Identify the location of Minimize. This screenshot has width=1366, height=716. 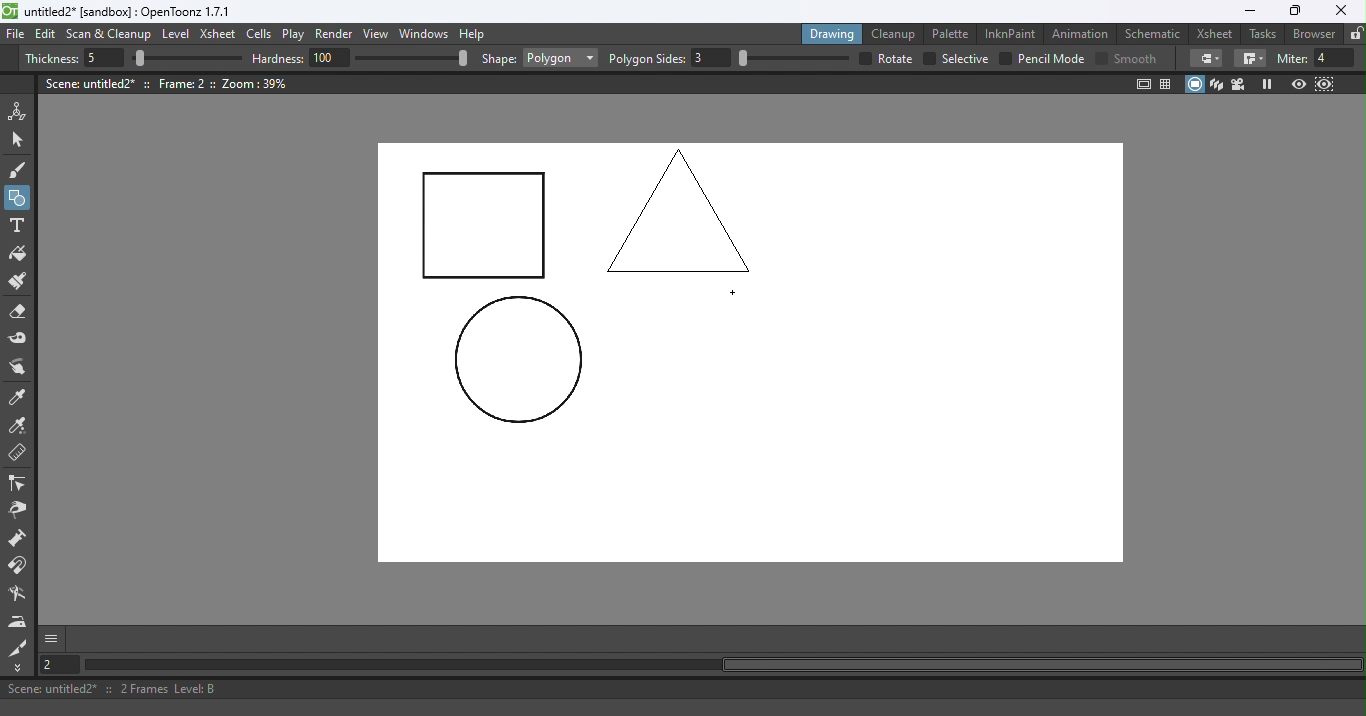
(1249, 11).